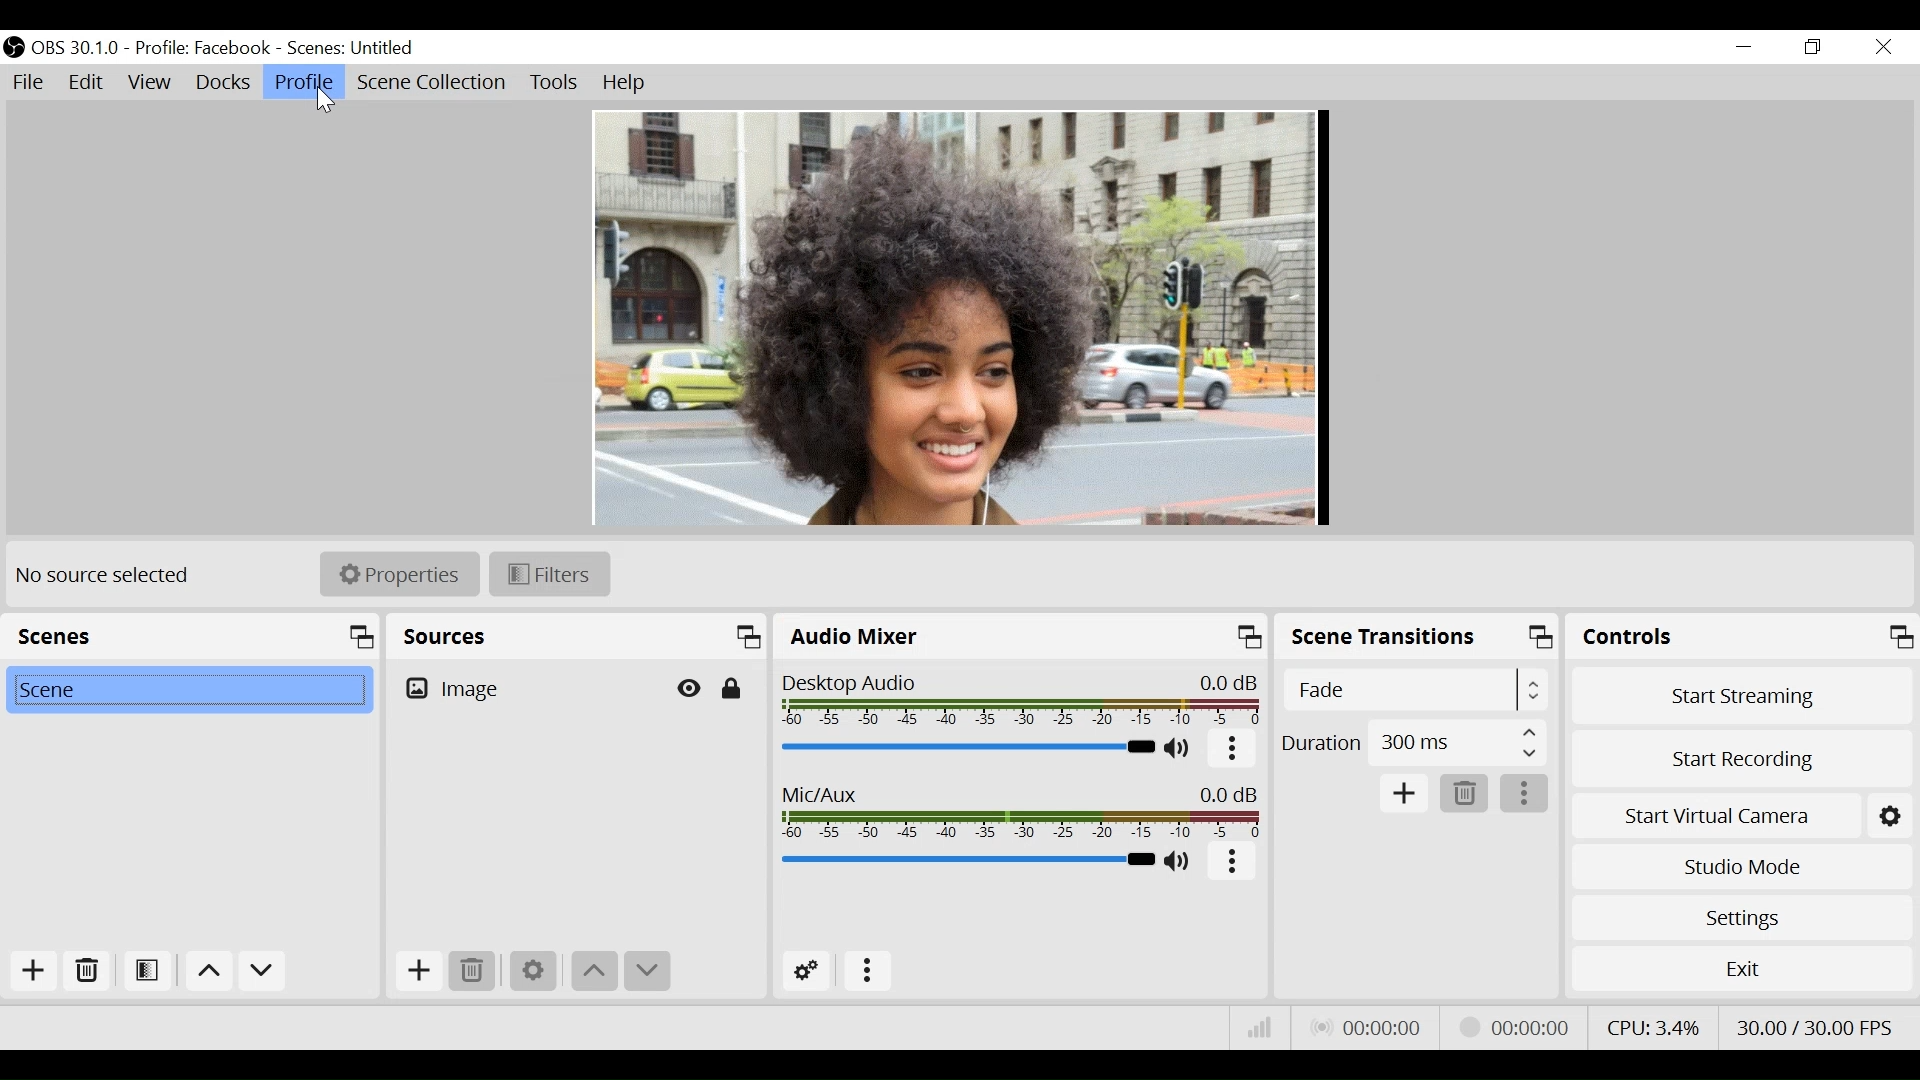  Describe the element at coordinates (15, 46) in the screenshot. I see `OBS Studio Desktop Icon` at that location.